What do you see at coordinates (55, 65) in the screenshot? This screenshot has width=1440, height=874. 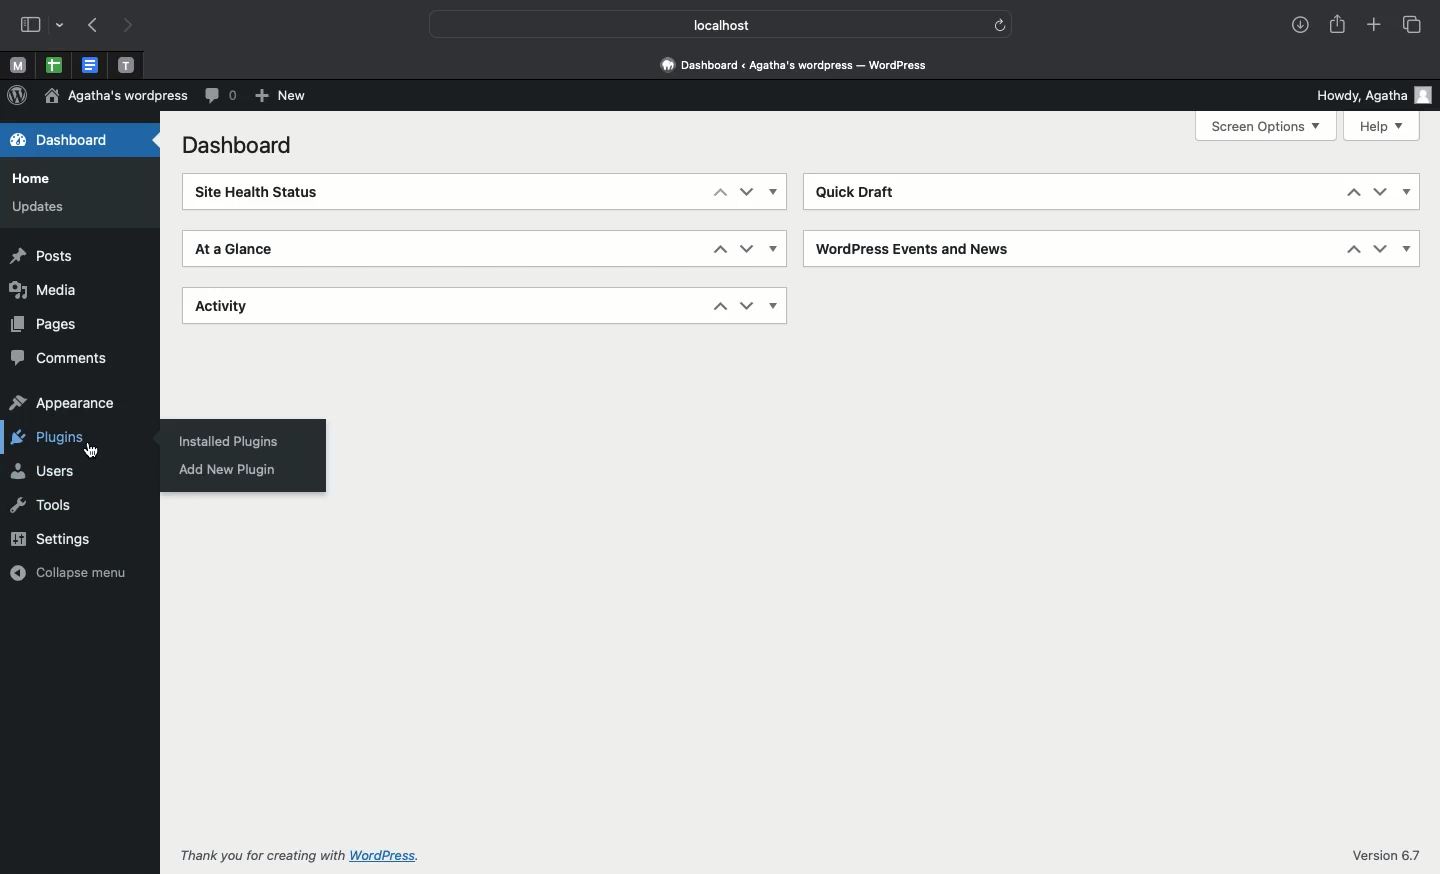 I see `pinned tabs` at bounding box center [55, 65].